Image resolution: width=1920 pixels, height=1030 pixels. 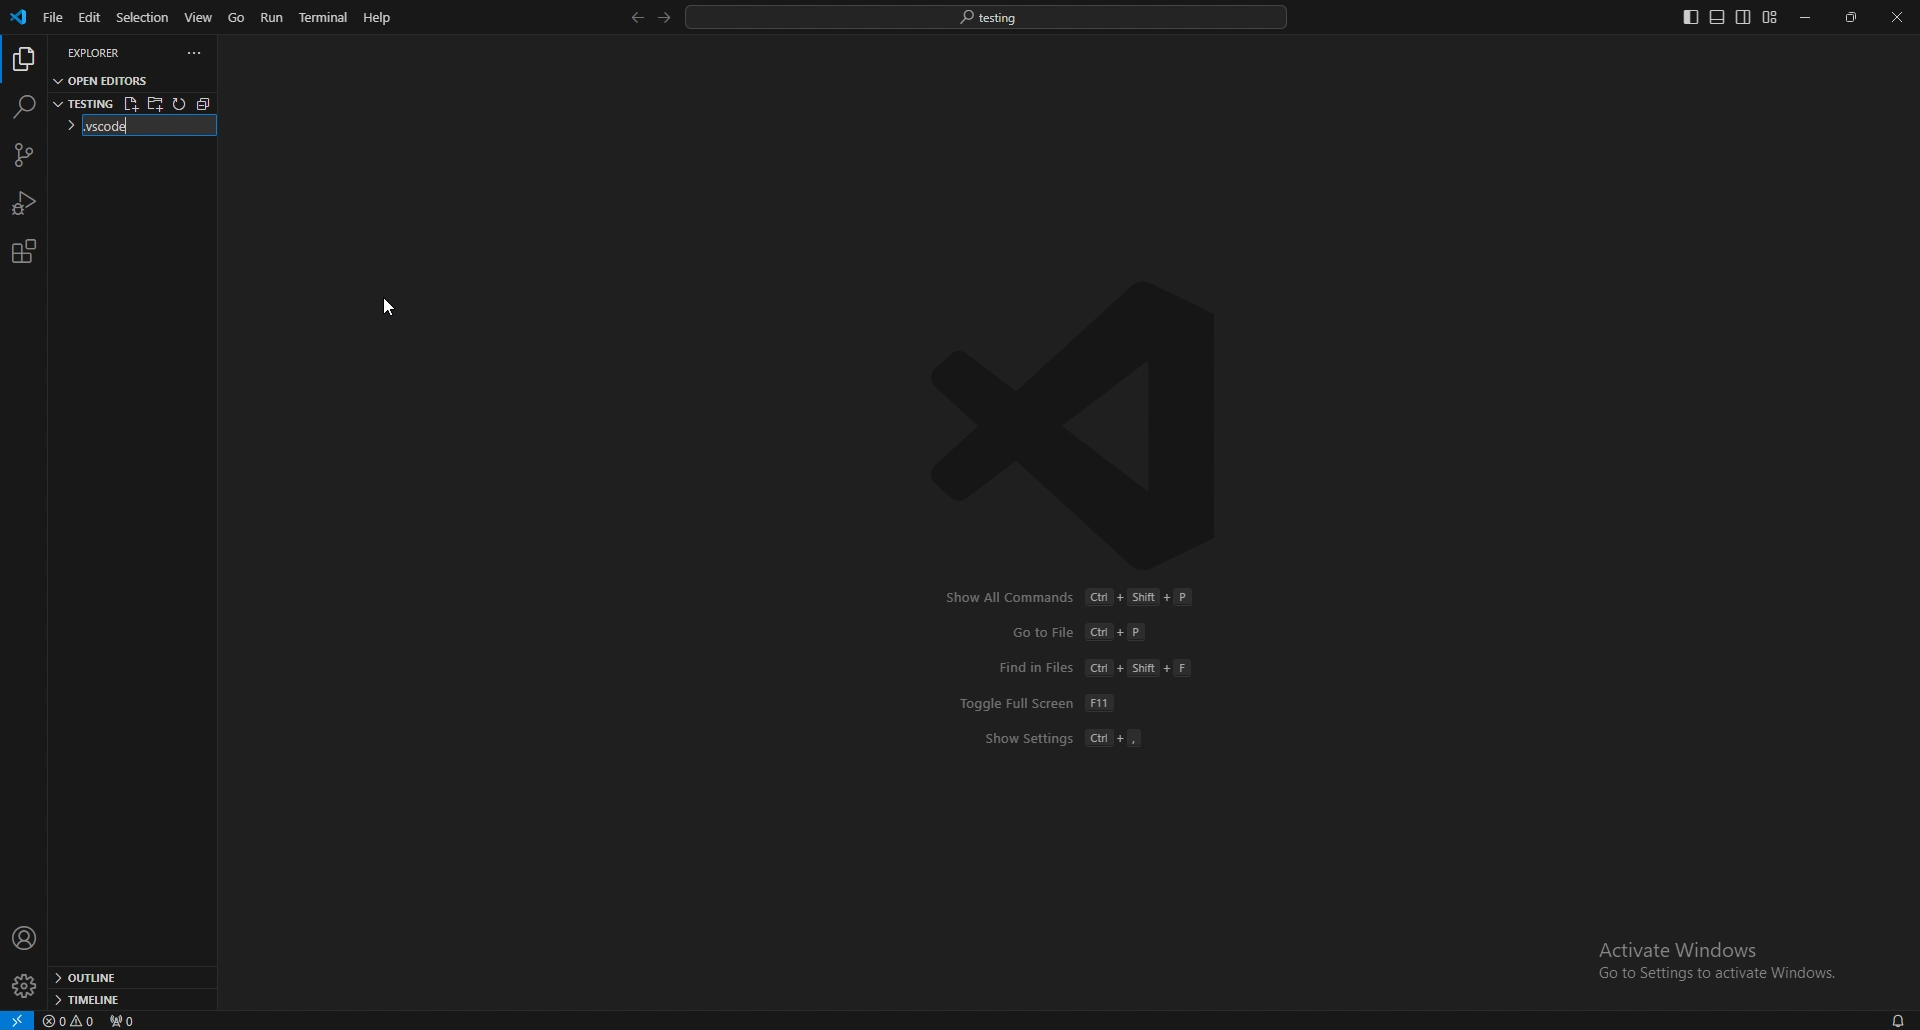 What do you see at coordinates (83, 102) in the screenshot?
I see `folder name` at bounding box center [83, 102].